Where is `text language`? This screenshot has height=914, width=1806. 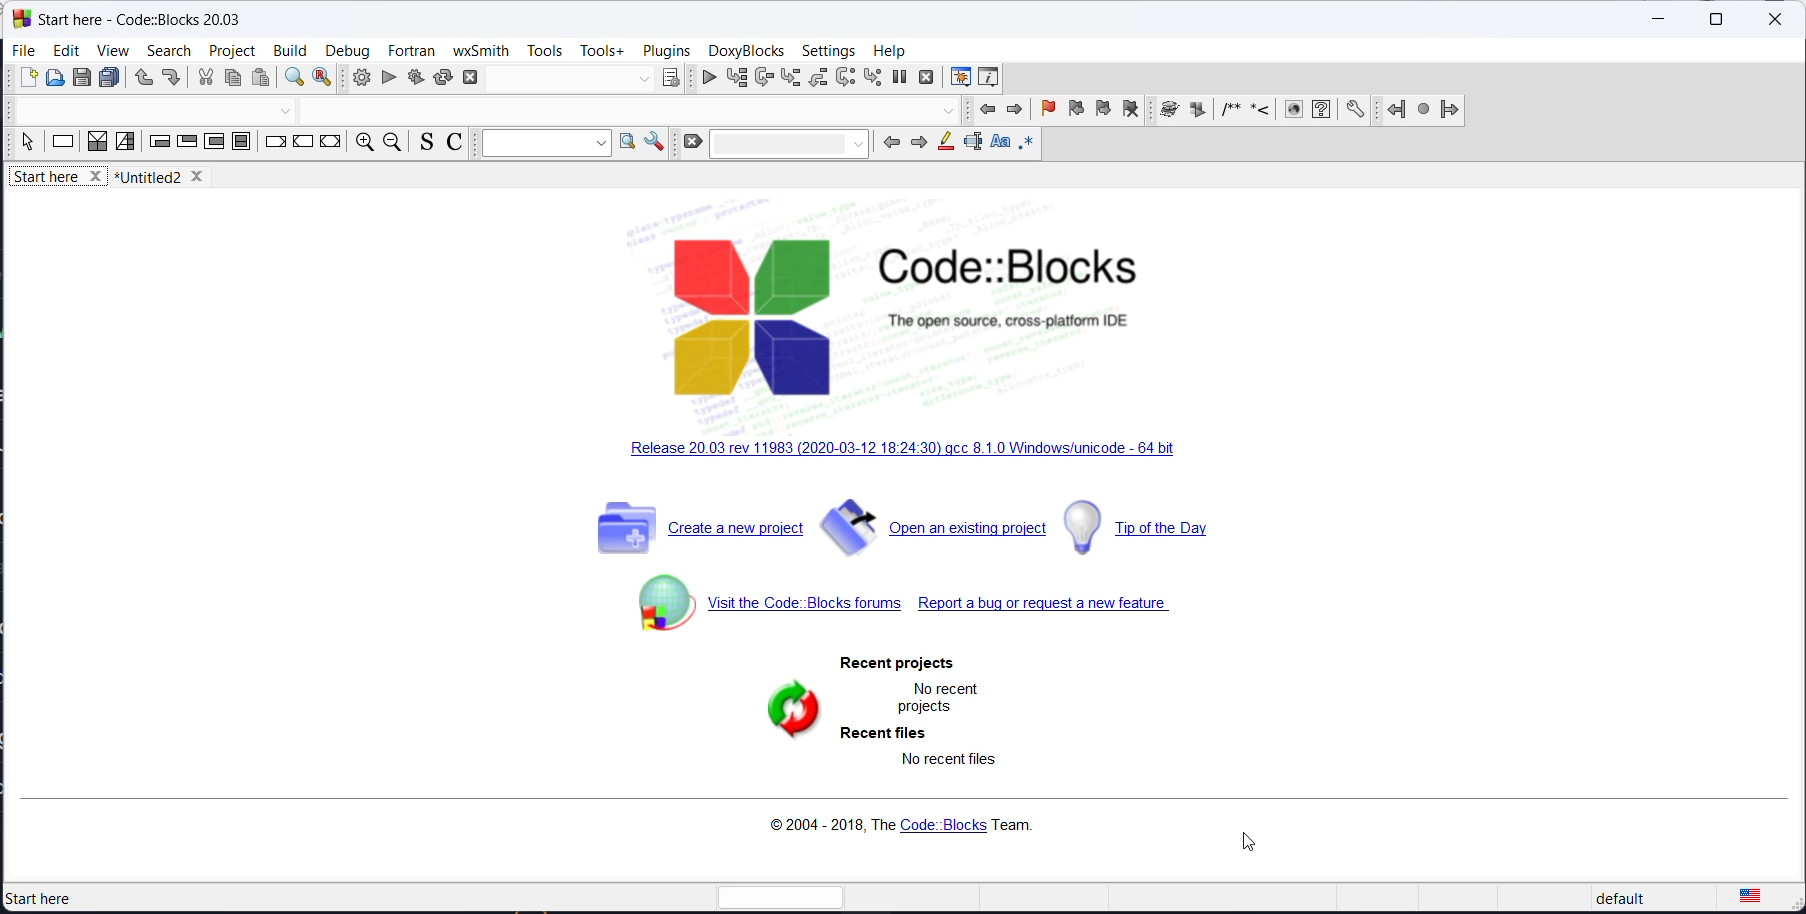
text language is located at coordinates (1751, 896).